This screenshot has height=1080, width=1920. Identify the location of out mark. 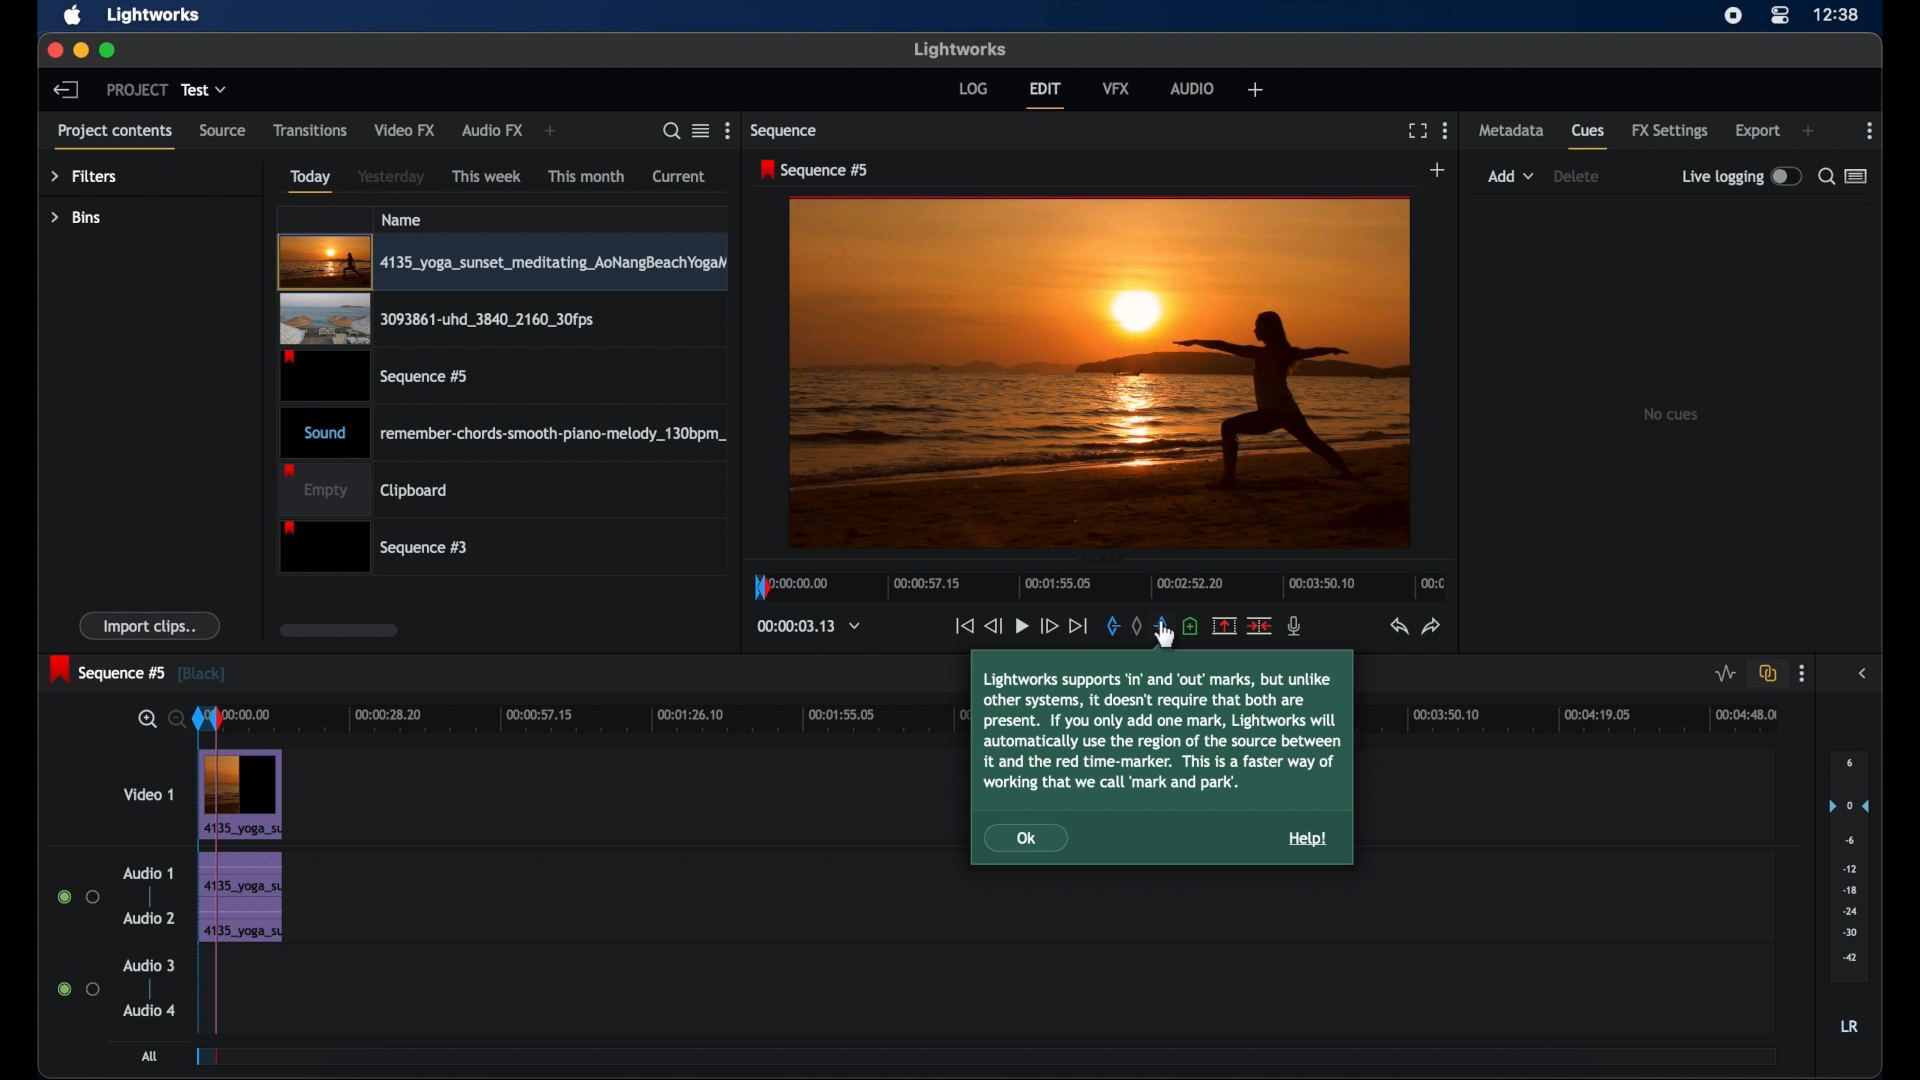
(1159, 625).